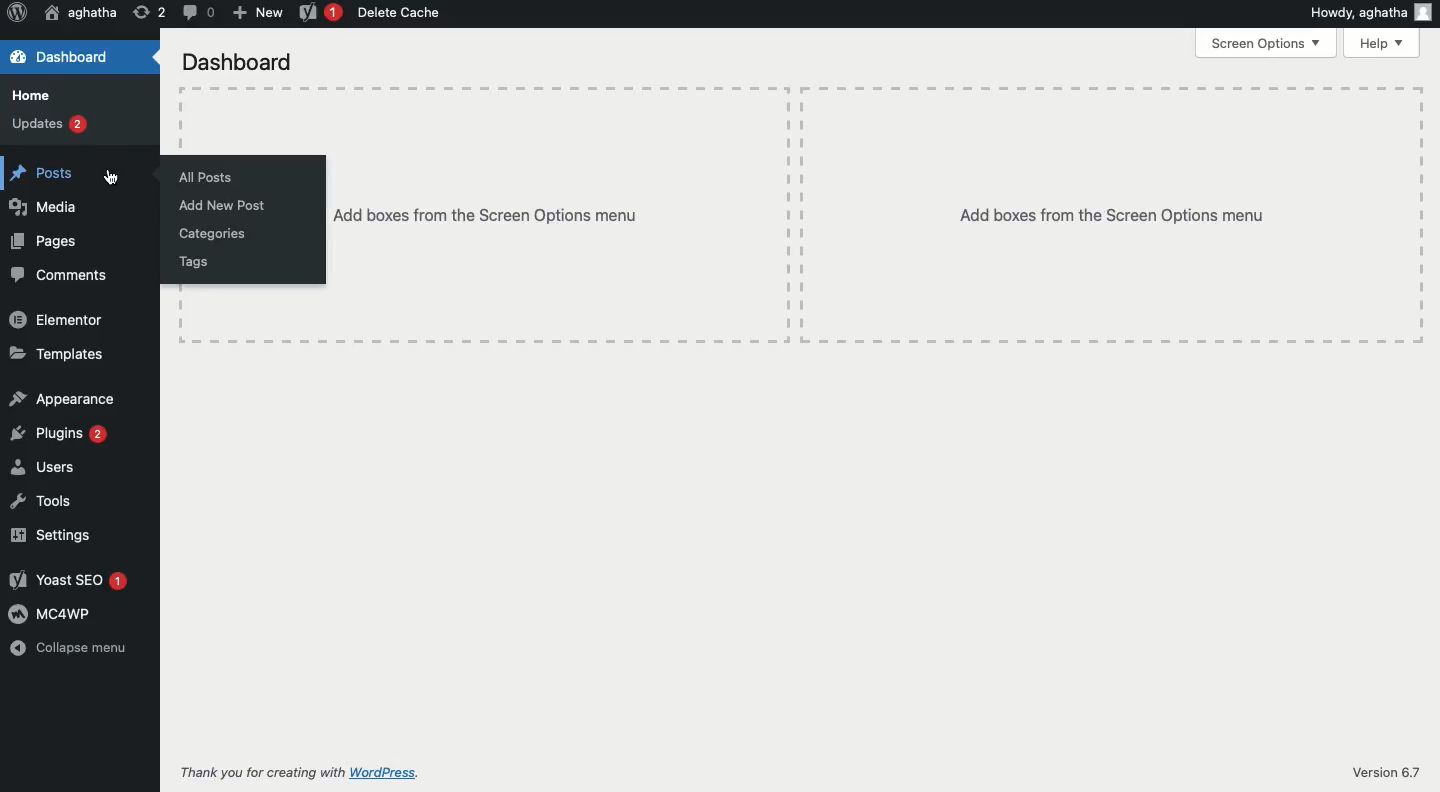  I want to click on Tags, so click(193, 261).